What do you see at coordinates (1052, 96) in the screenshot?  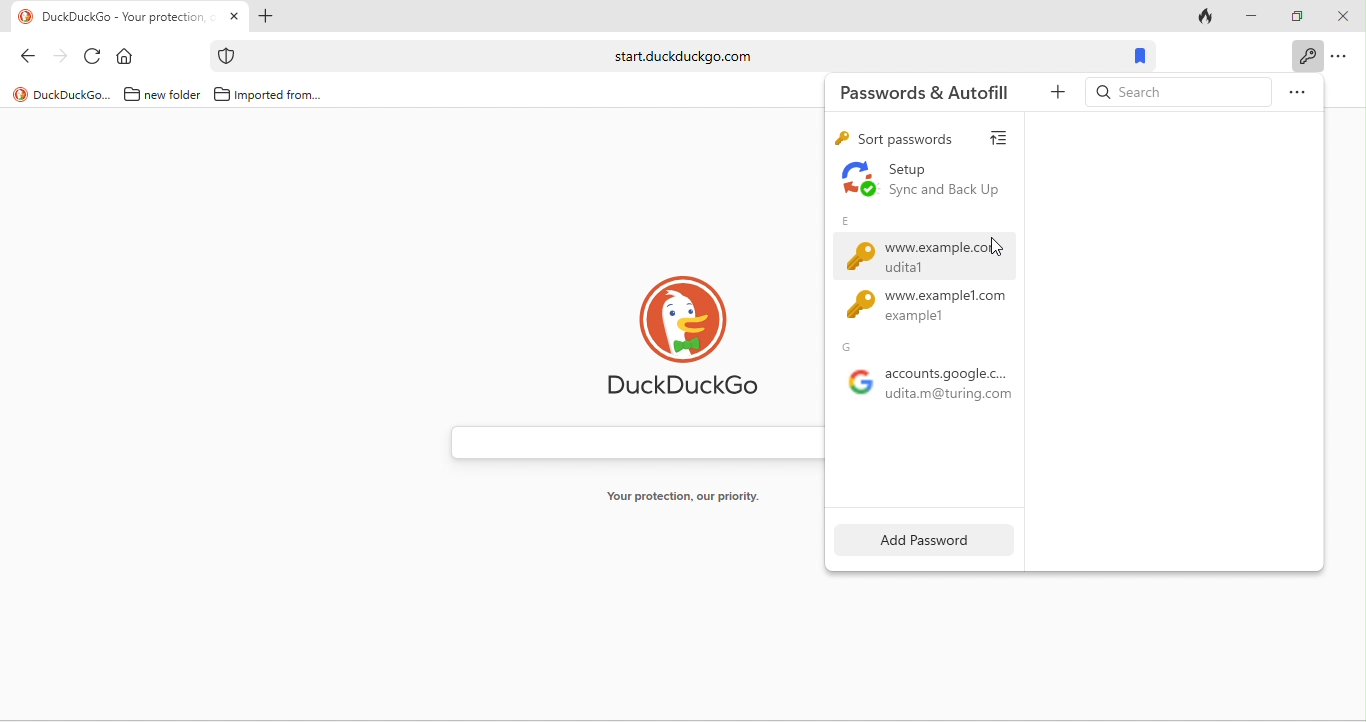 I see `add` at bounding box center [1052, 96].